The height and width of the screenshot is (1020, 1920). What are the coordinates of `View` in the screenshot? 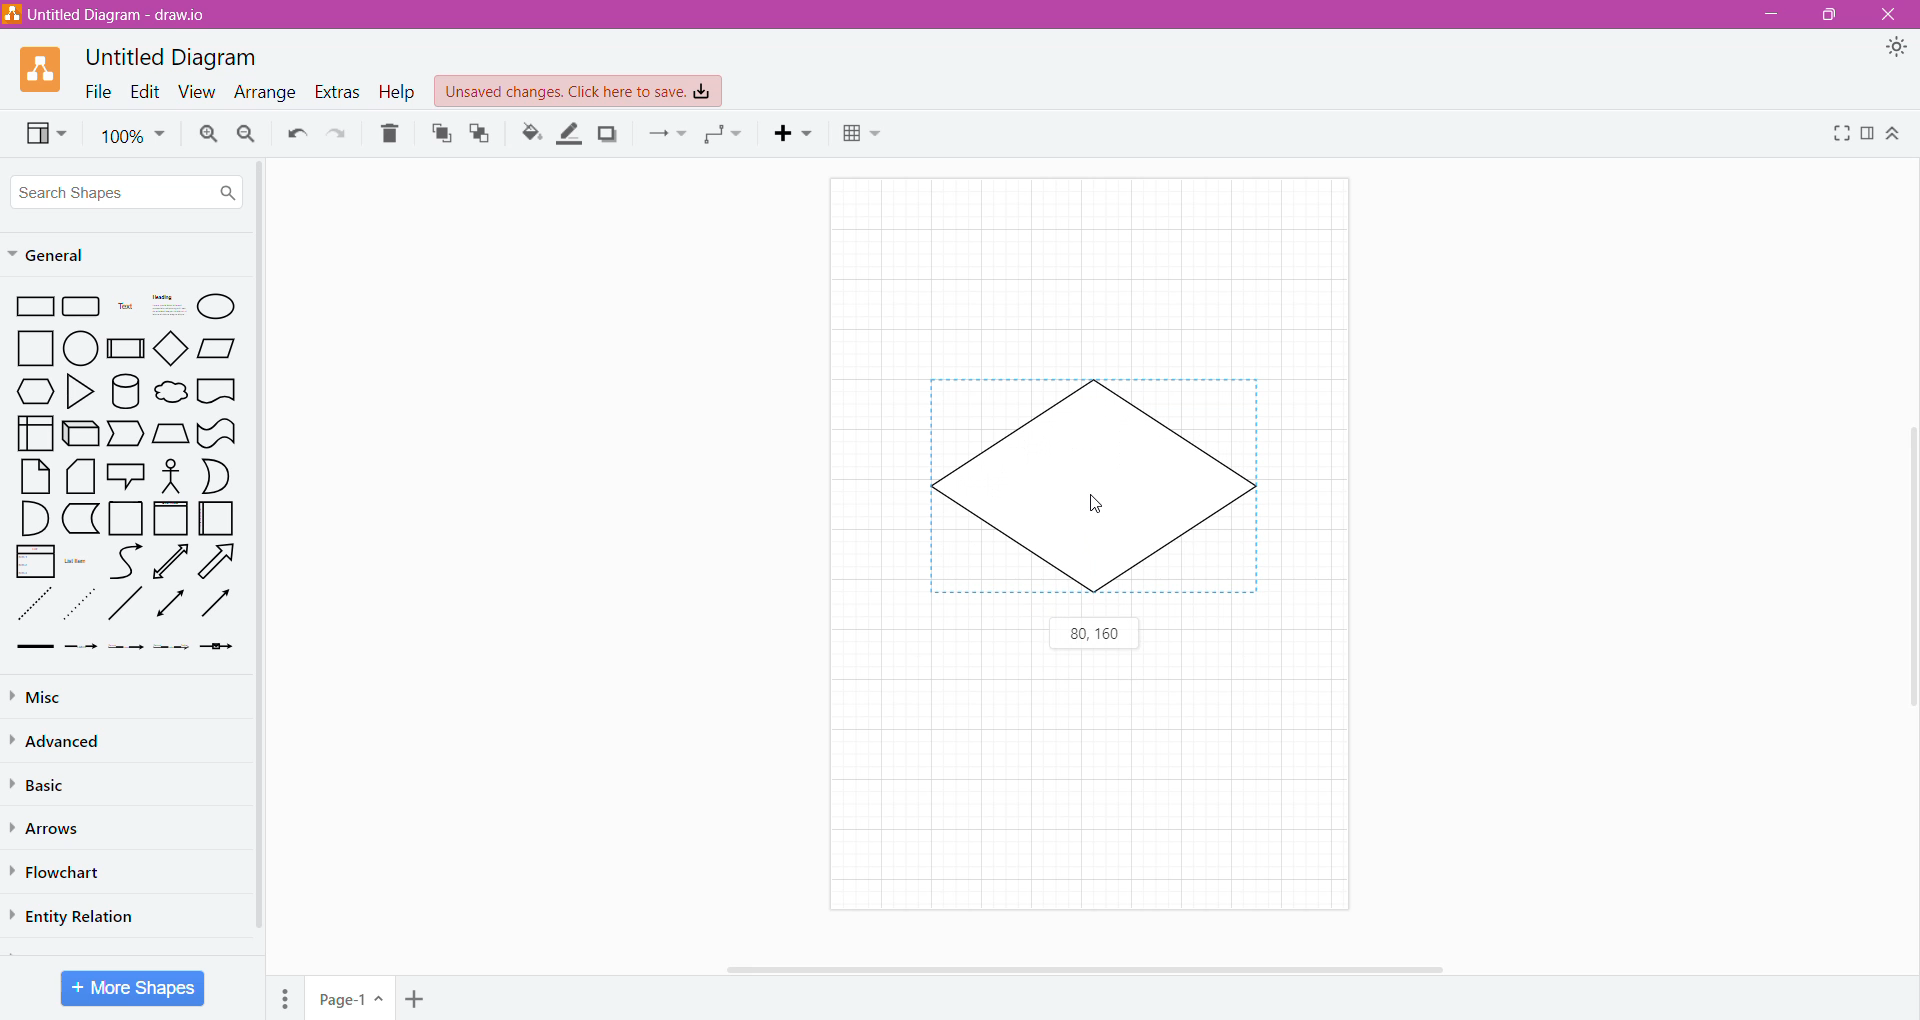 It's located at (193, 93).